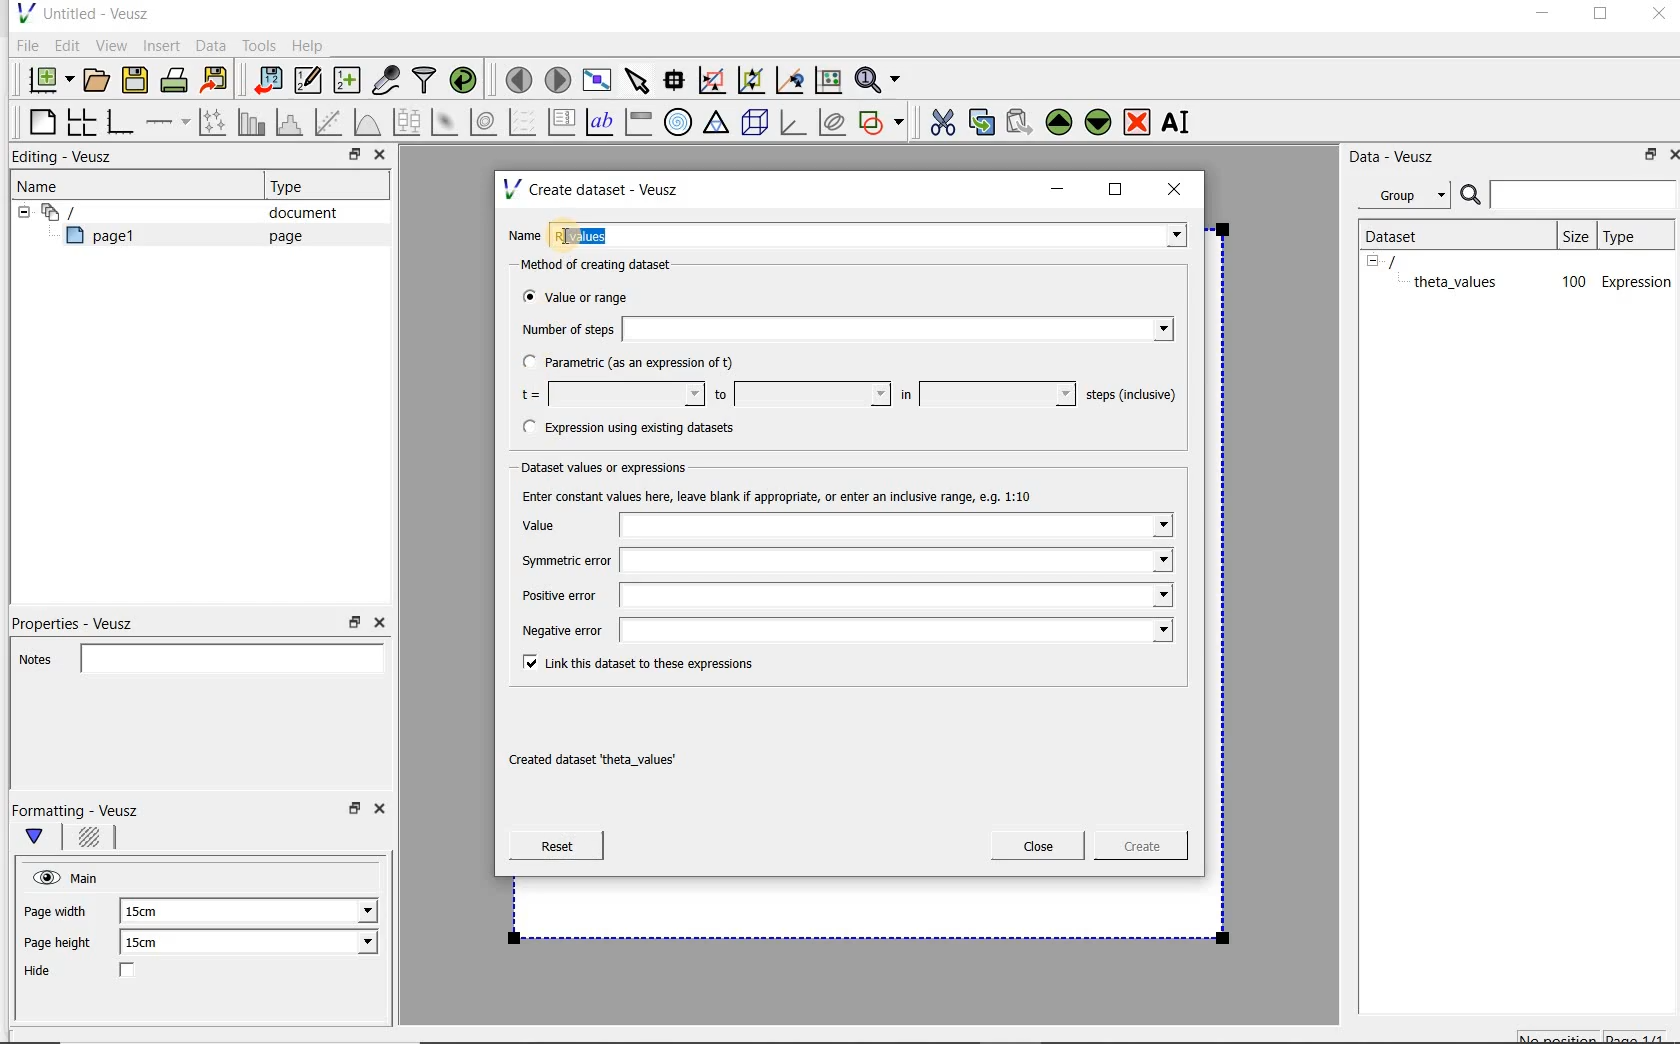  Describe the element at coordinates (563, 122) in the screenshot. I see `plot key` at that location.